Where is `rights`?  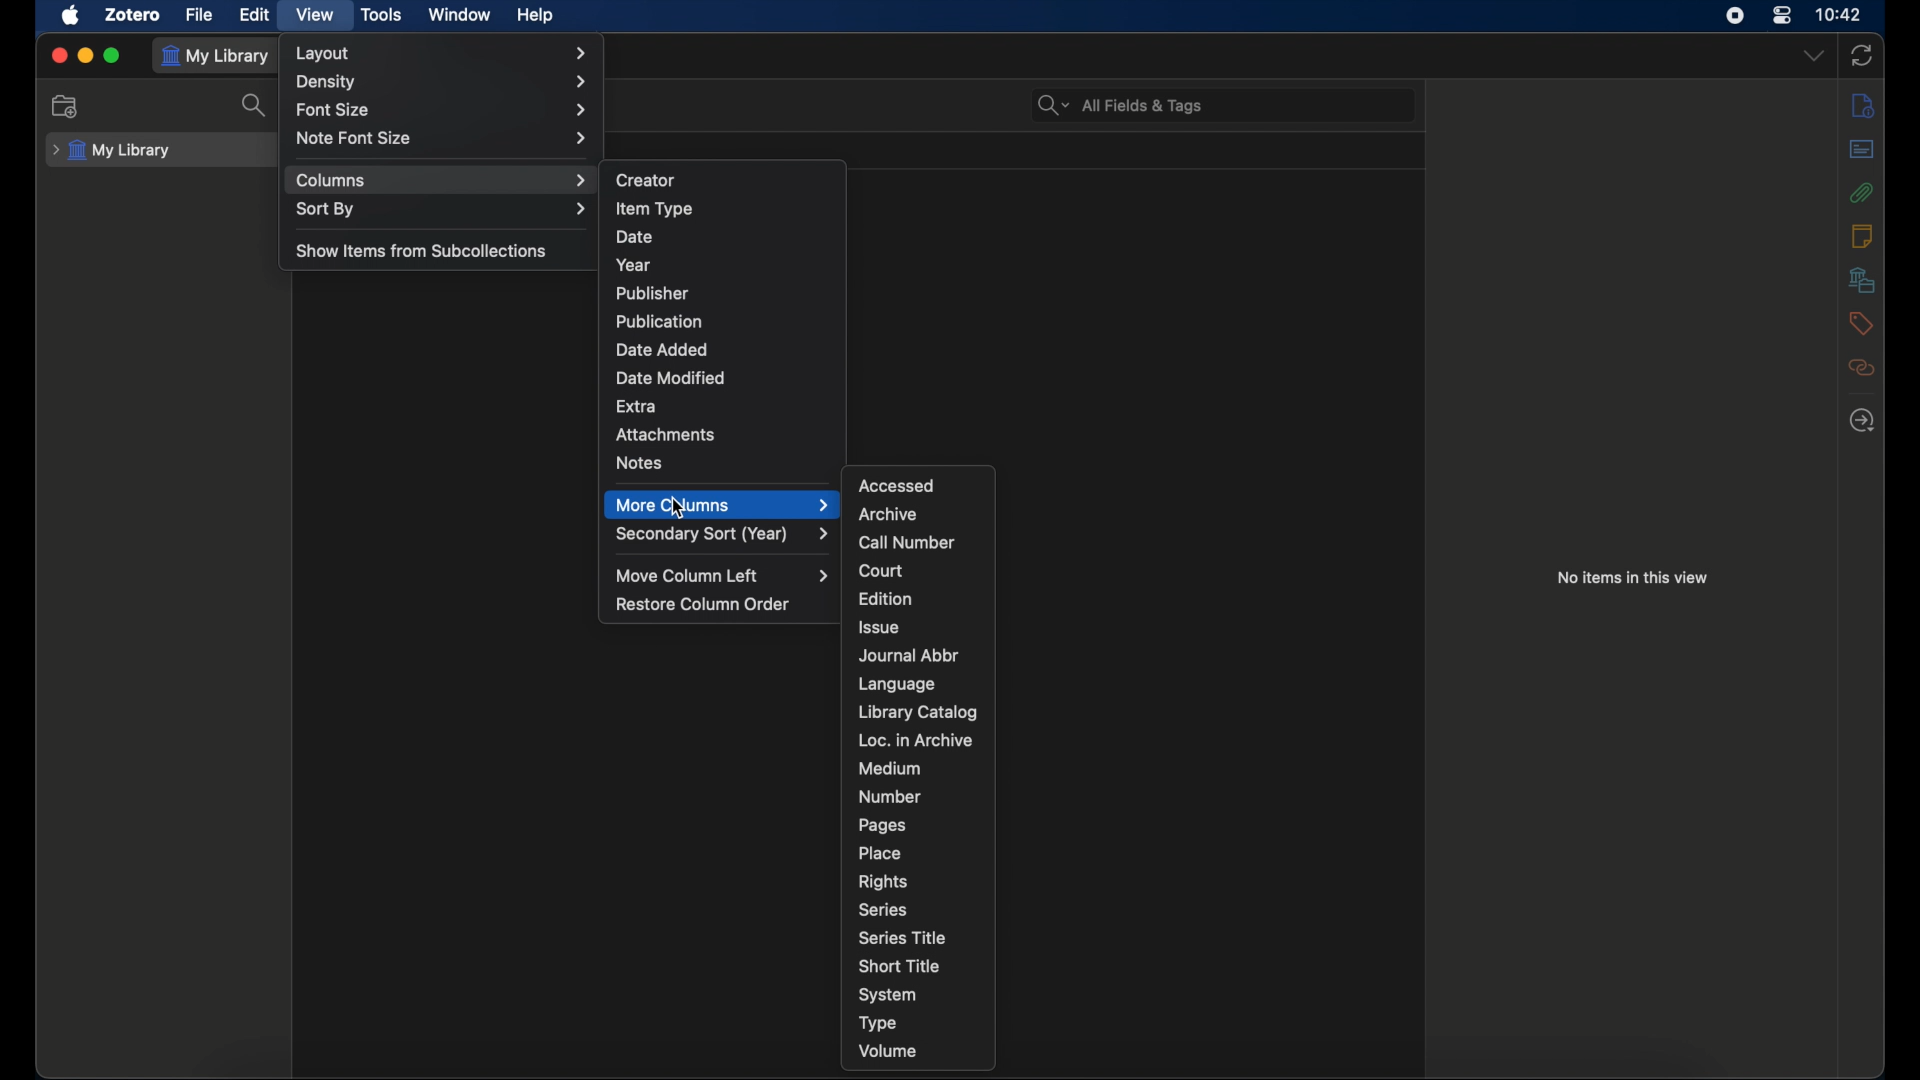
rights is located at coordinates (882, 882).